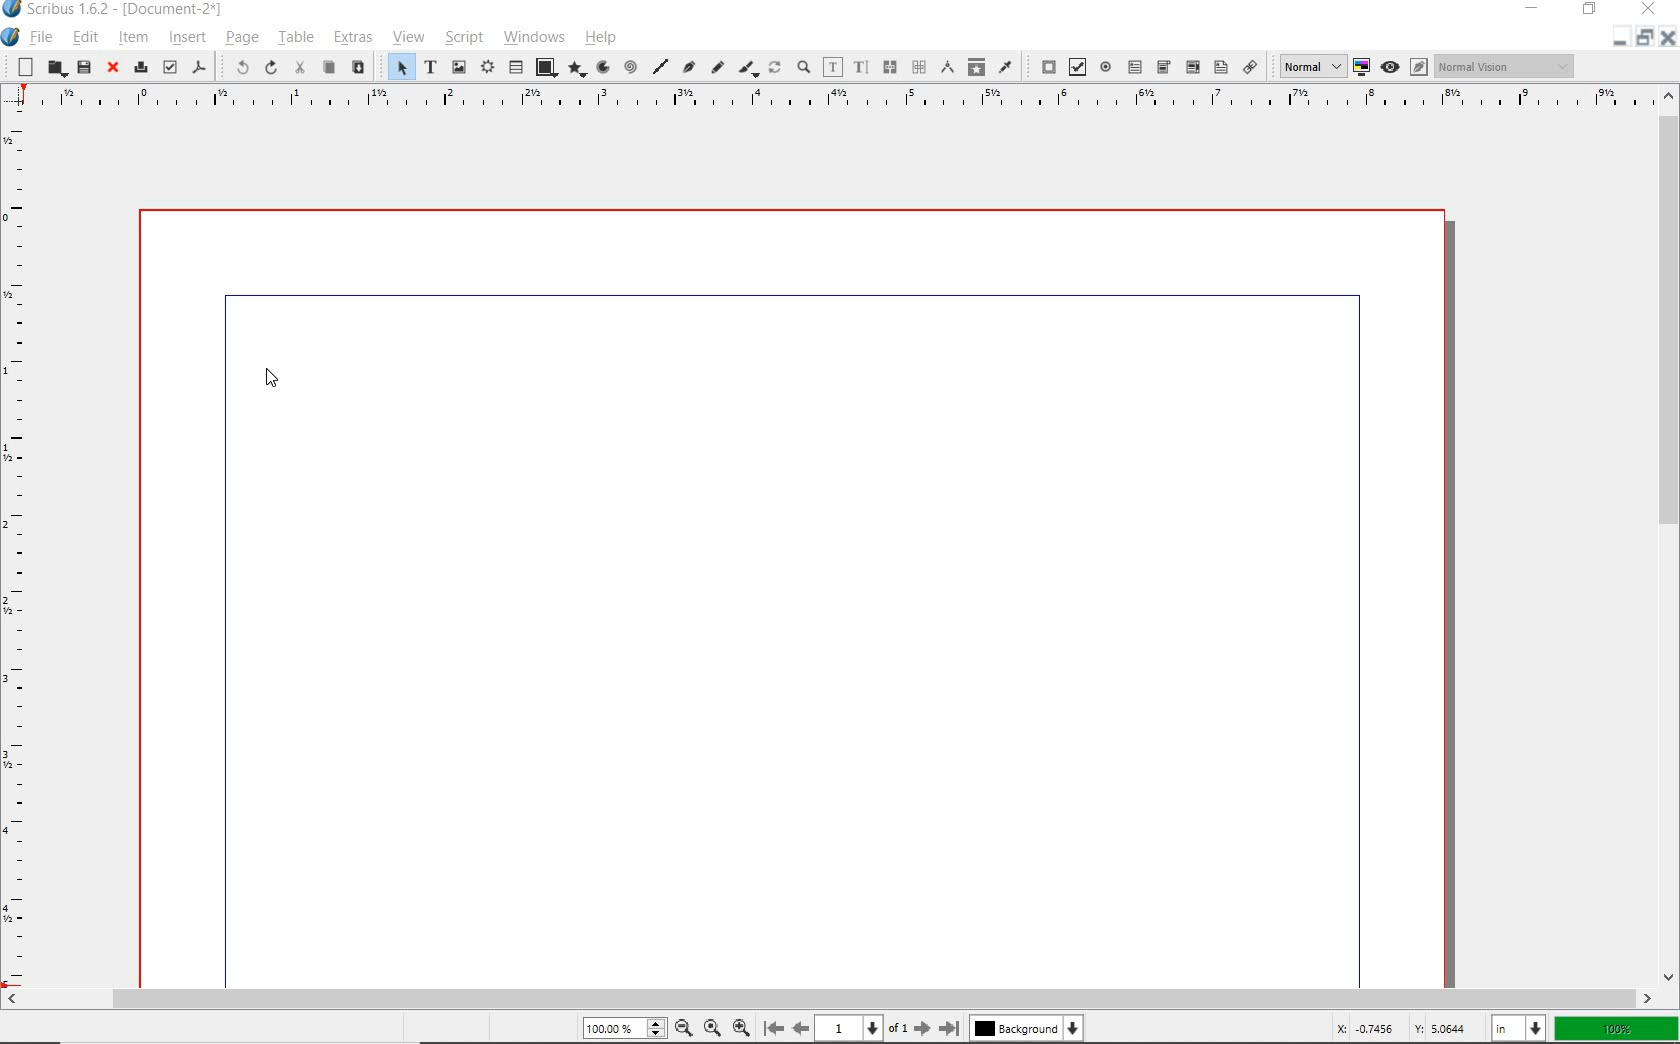 The image size is (1680, 1044). I want to click on move to previous, so click(800, 1026).